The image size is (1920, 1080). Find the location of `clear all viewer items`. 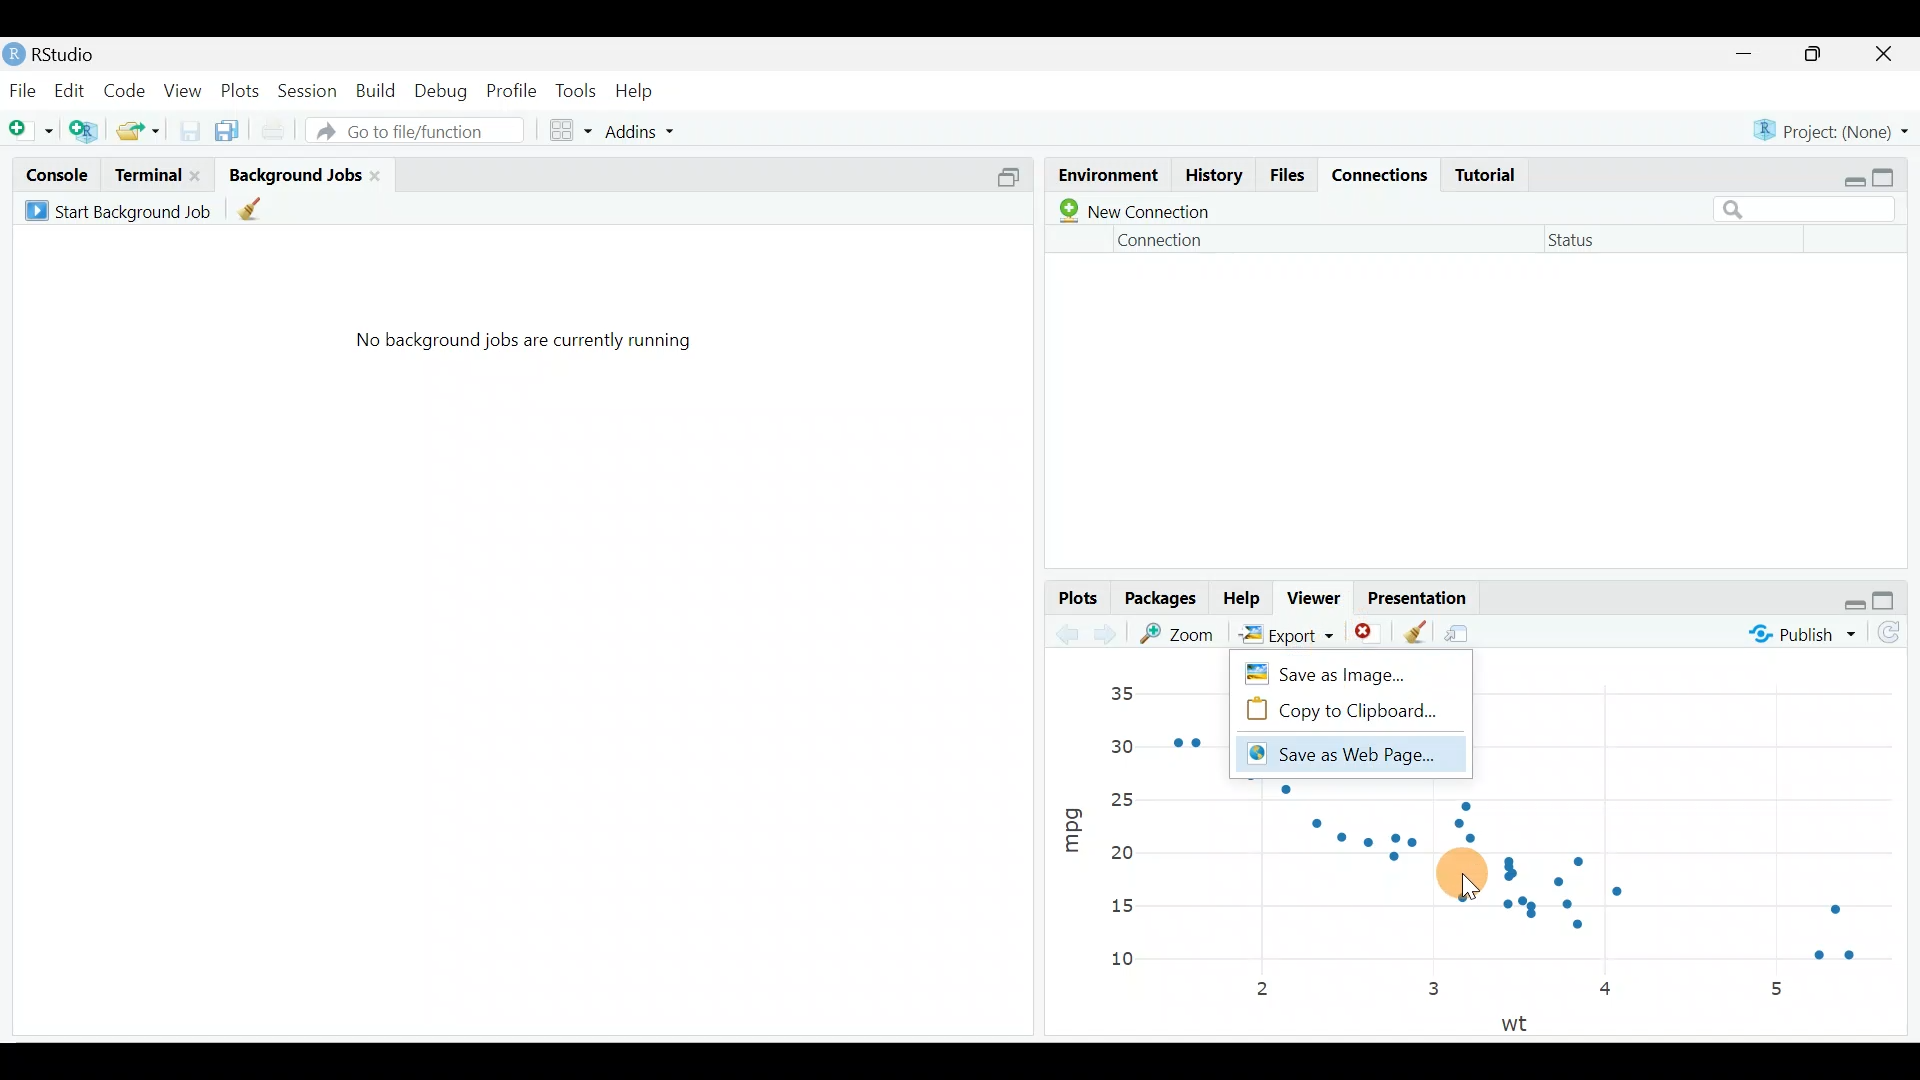

clear all viewer items is located at coordinates (1415, 629).